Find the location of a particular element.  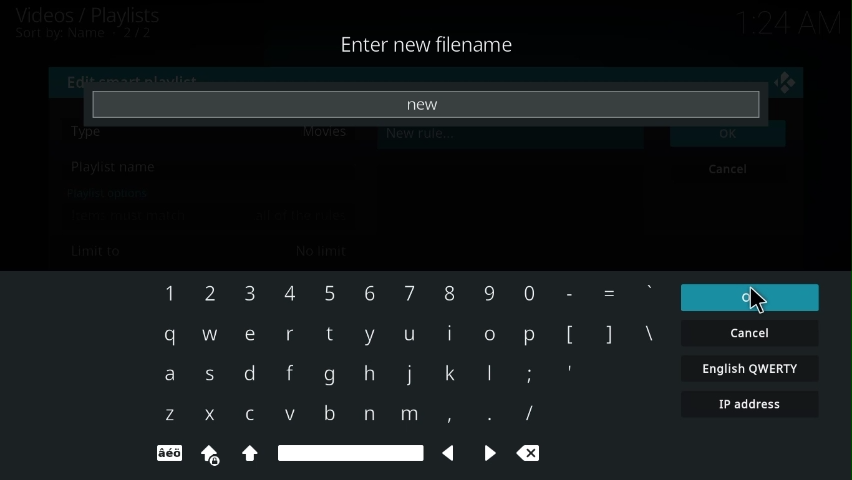

w is located at coordinates (207, 335).